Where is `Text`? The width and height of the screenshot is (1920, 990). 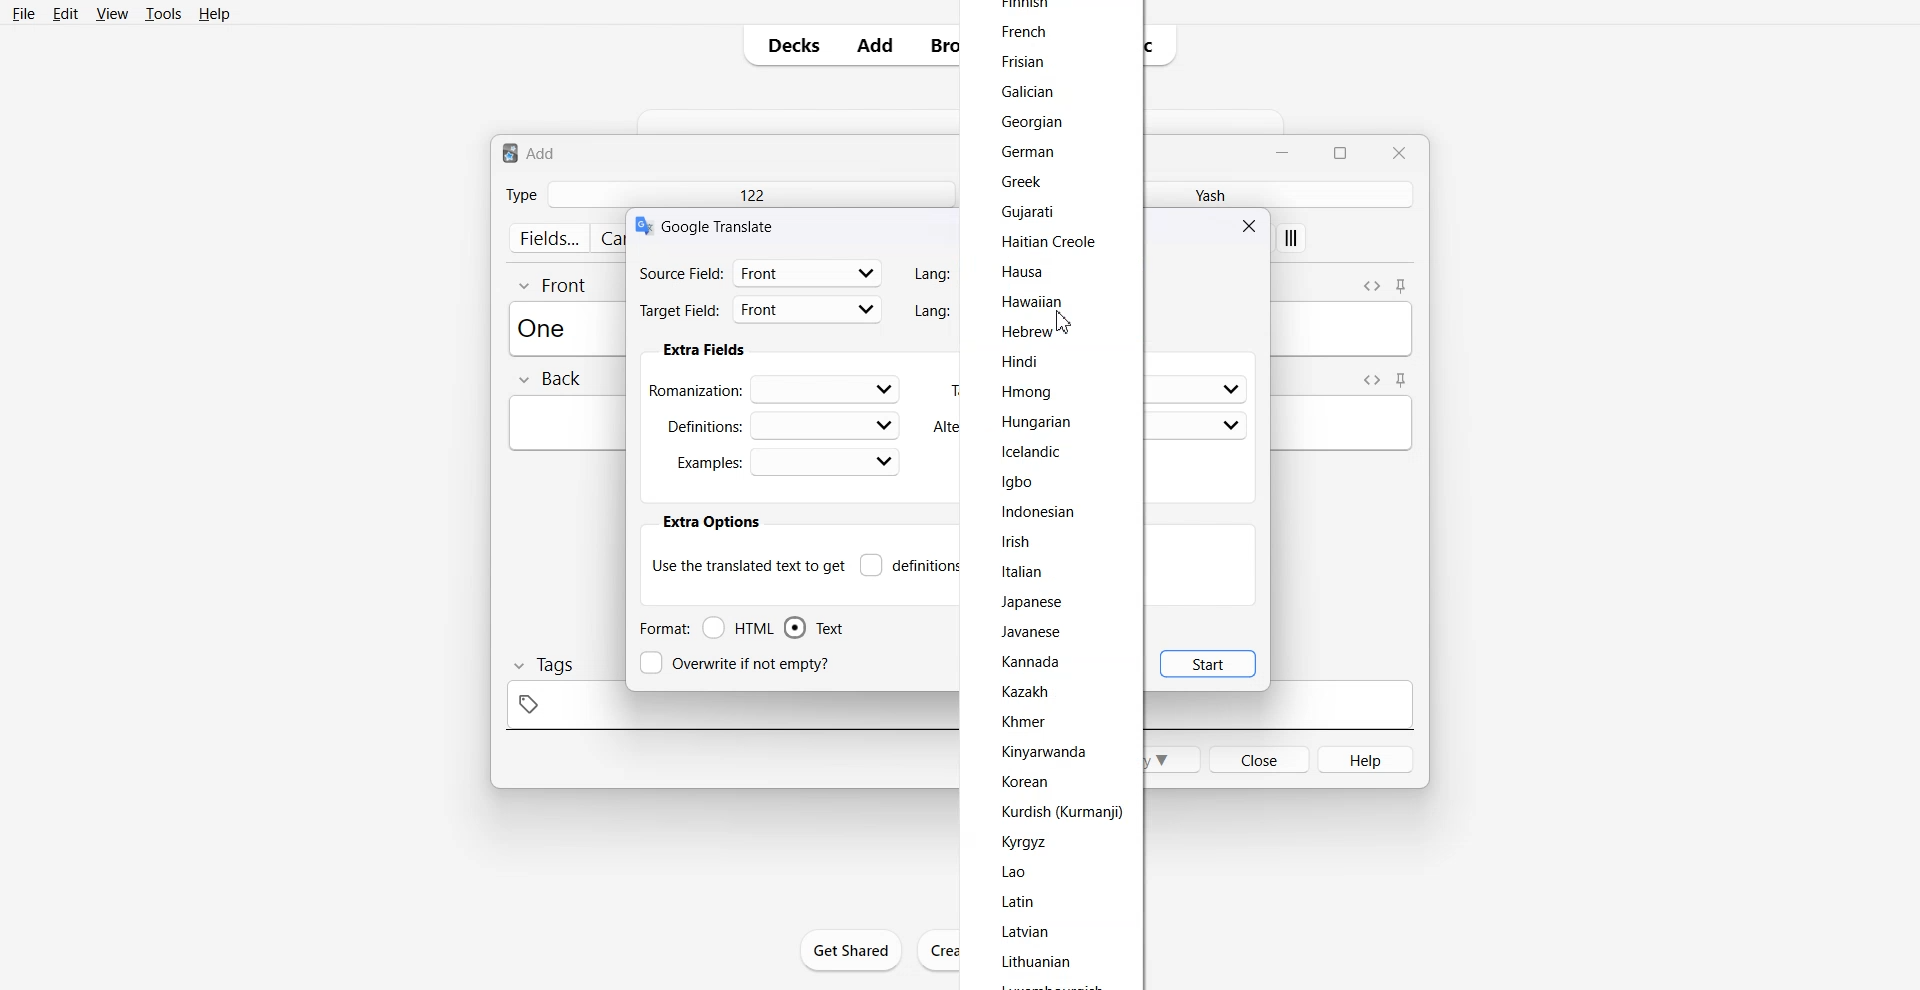 Text is located at coordinates (814, 628).